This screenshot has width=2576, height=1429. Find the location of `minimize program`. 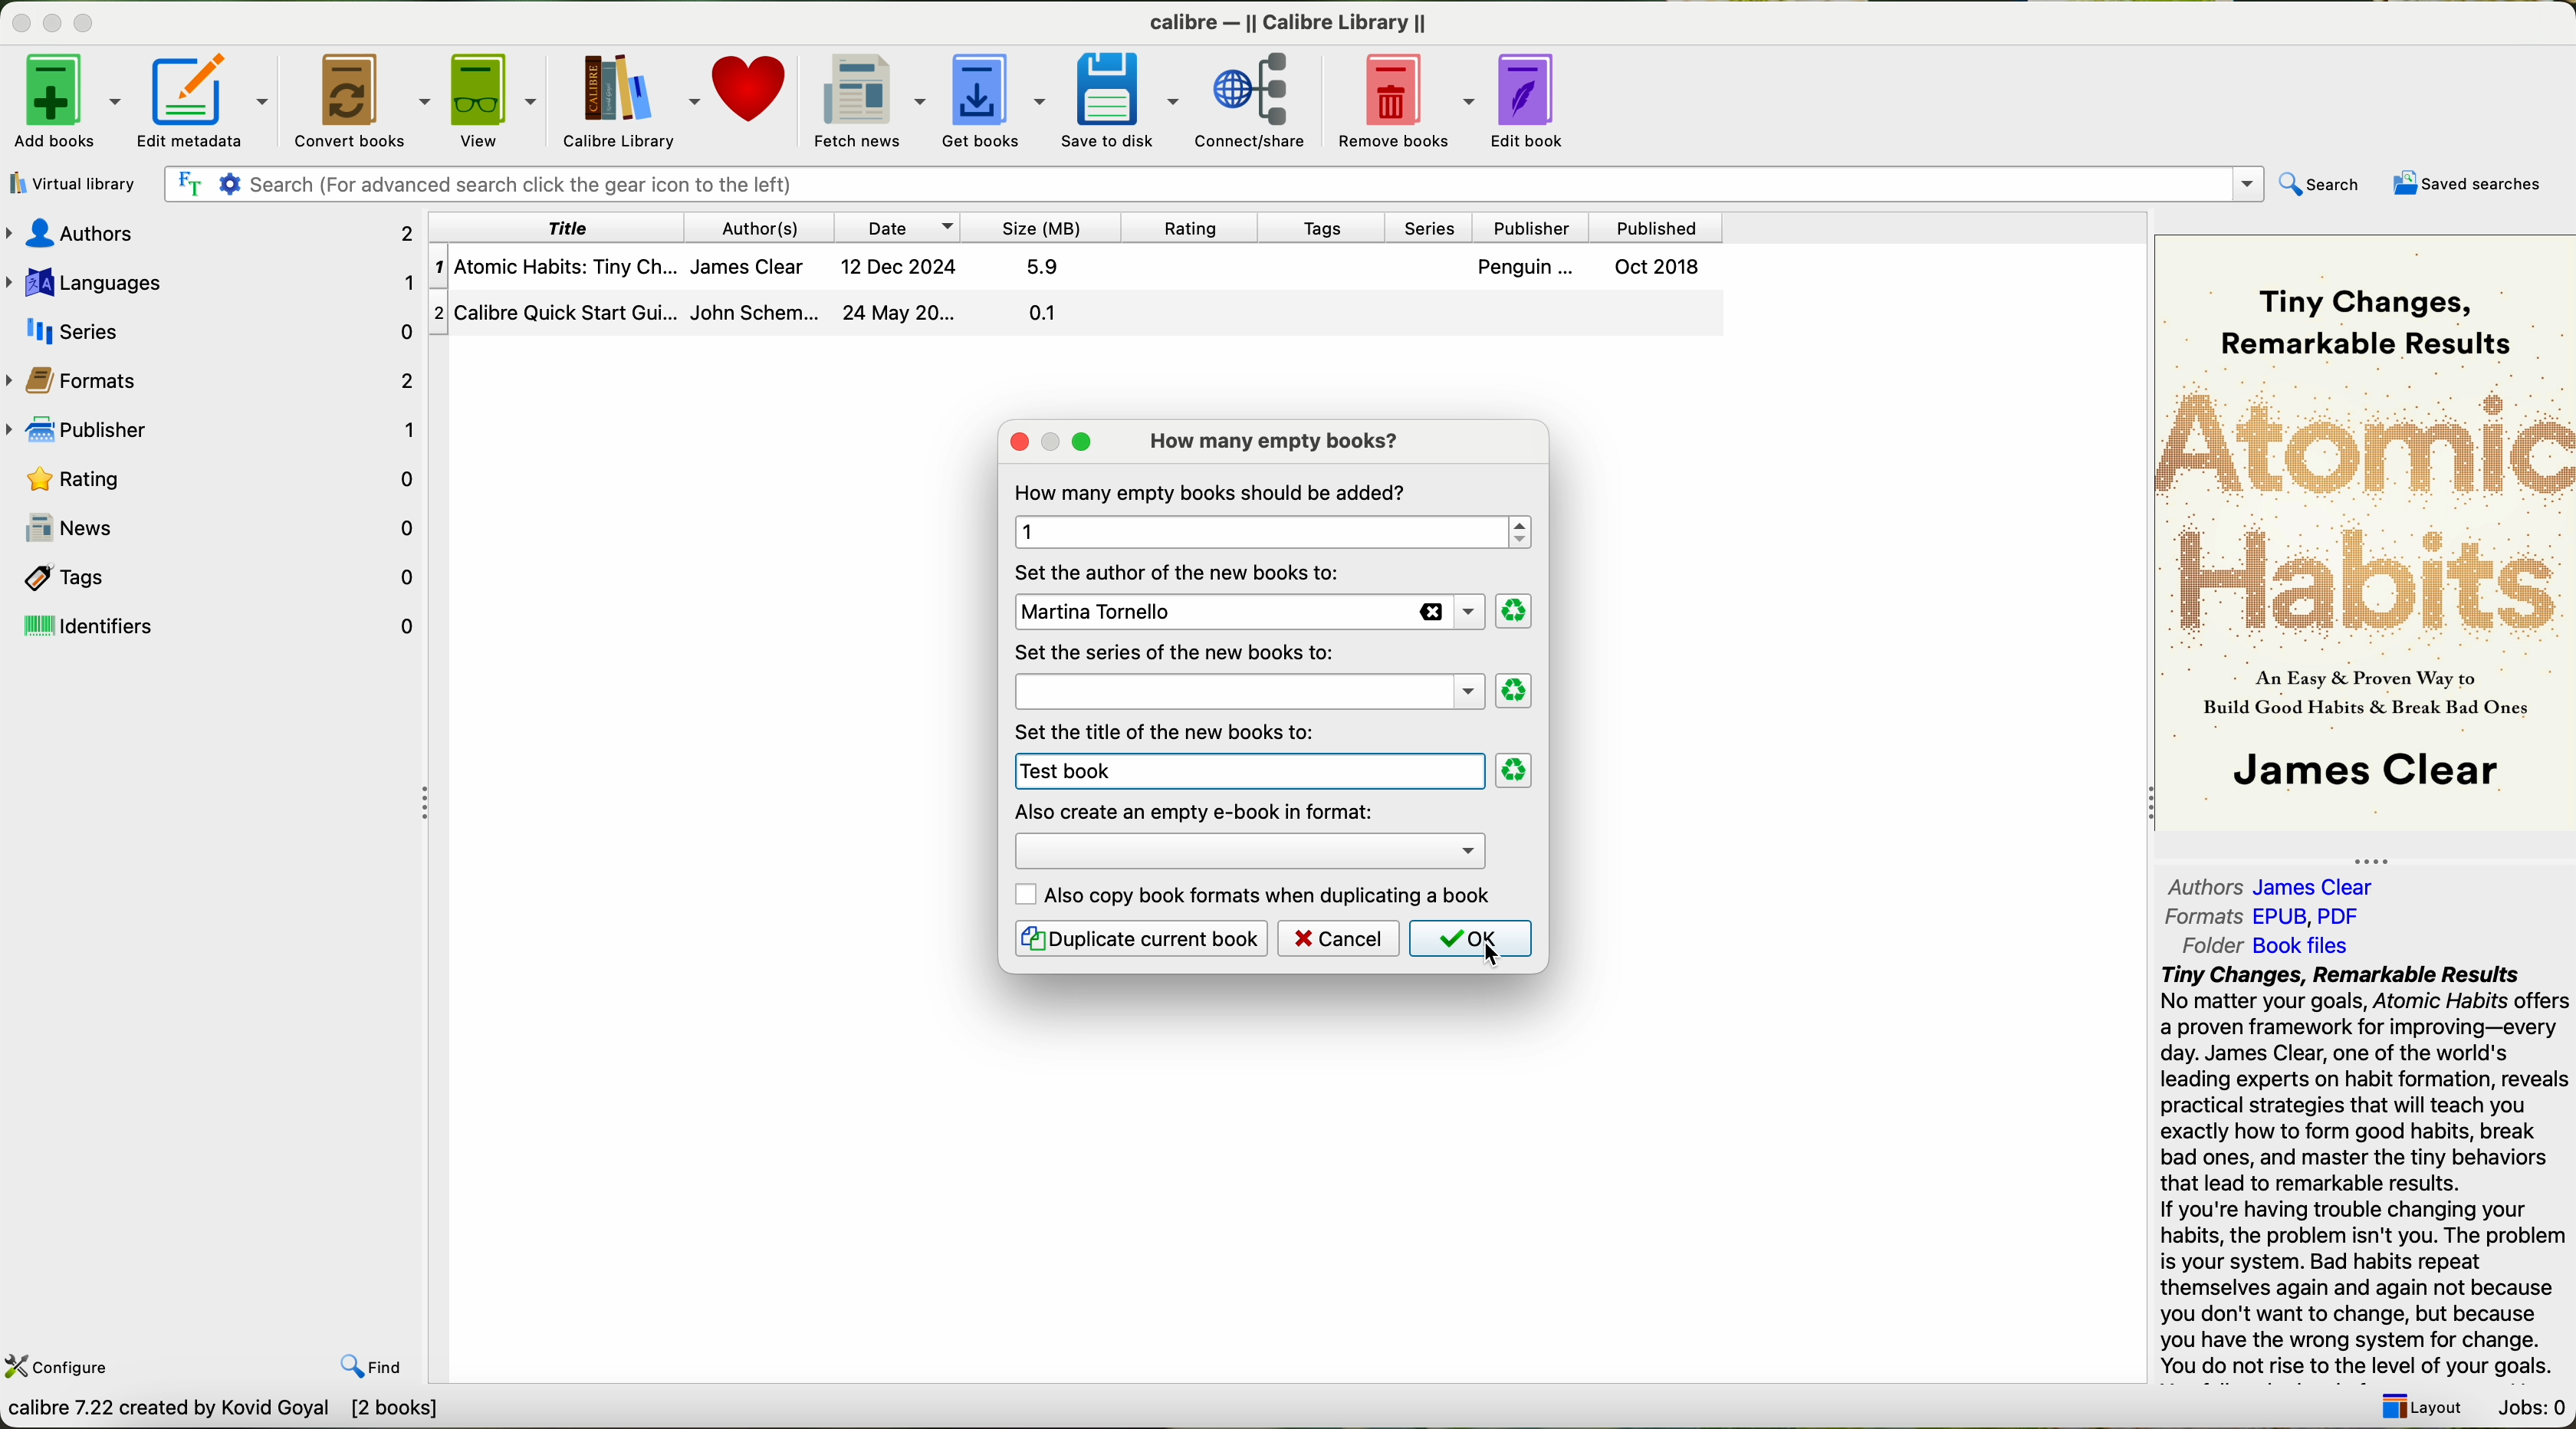

minimize program is located at coordinates (50, 20).